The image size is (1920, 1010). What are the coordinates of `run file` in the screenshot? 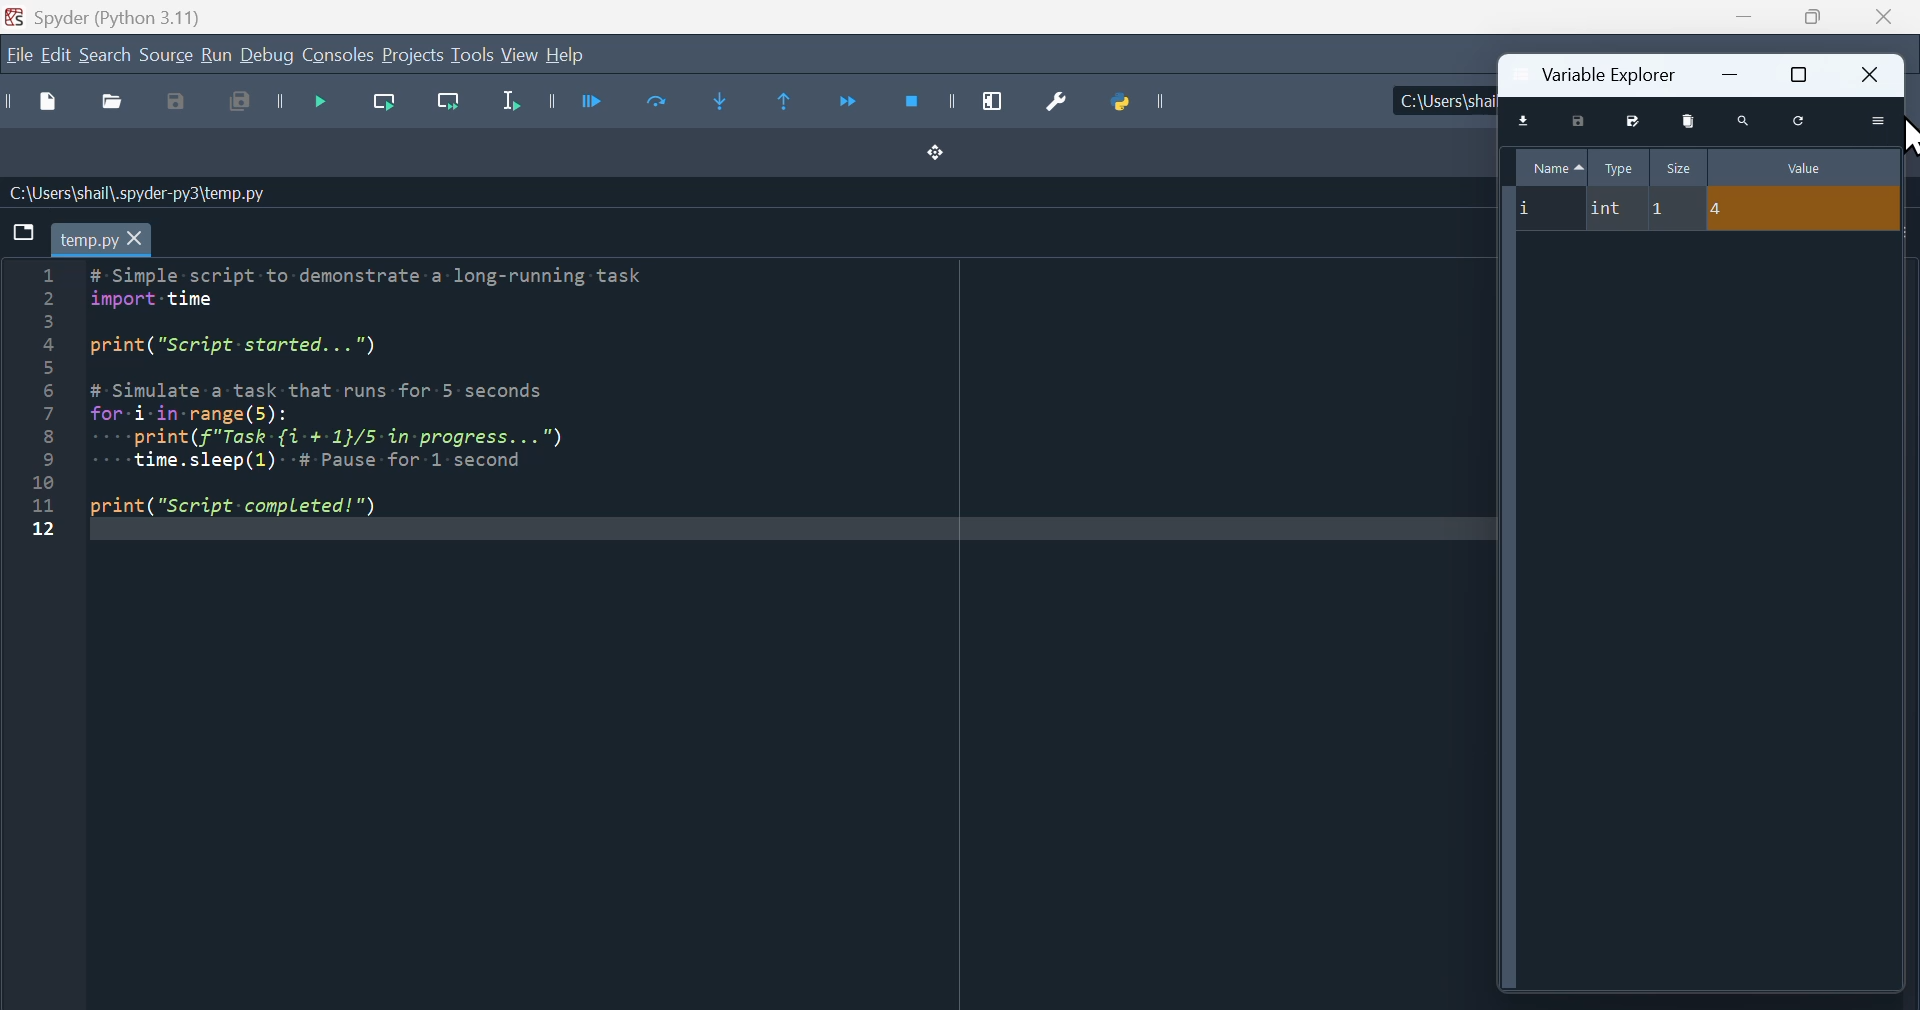 It's located at (571, 100).